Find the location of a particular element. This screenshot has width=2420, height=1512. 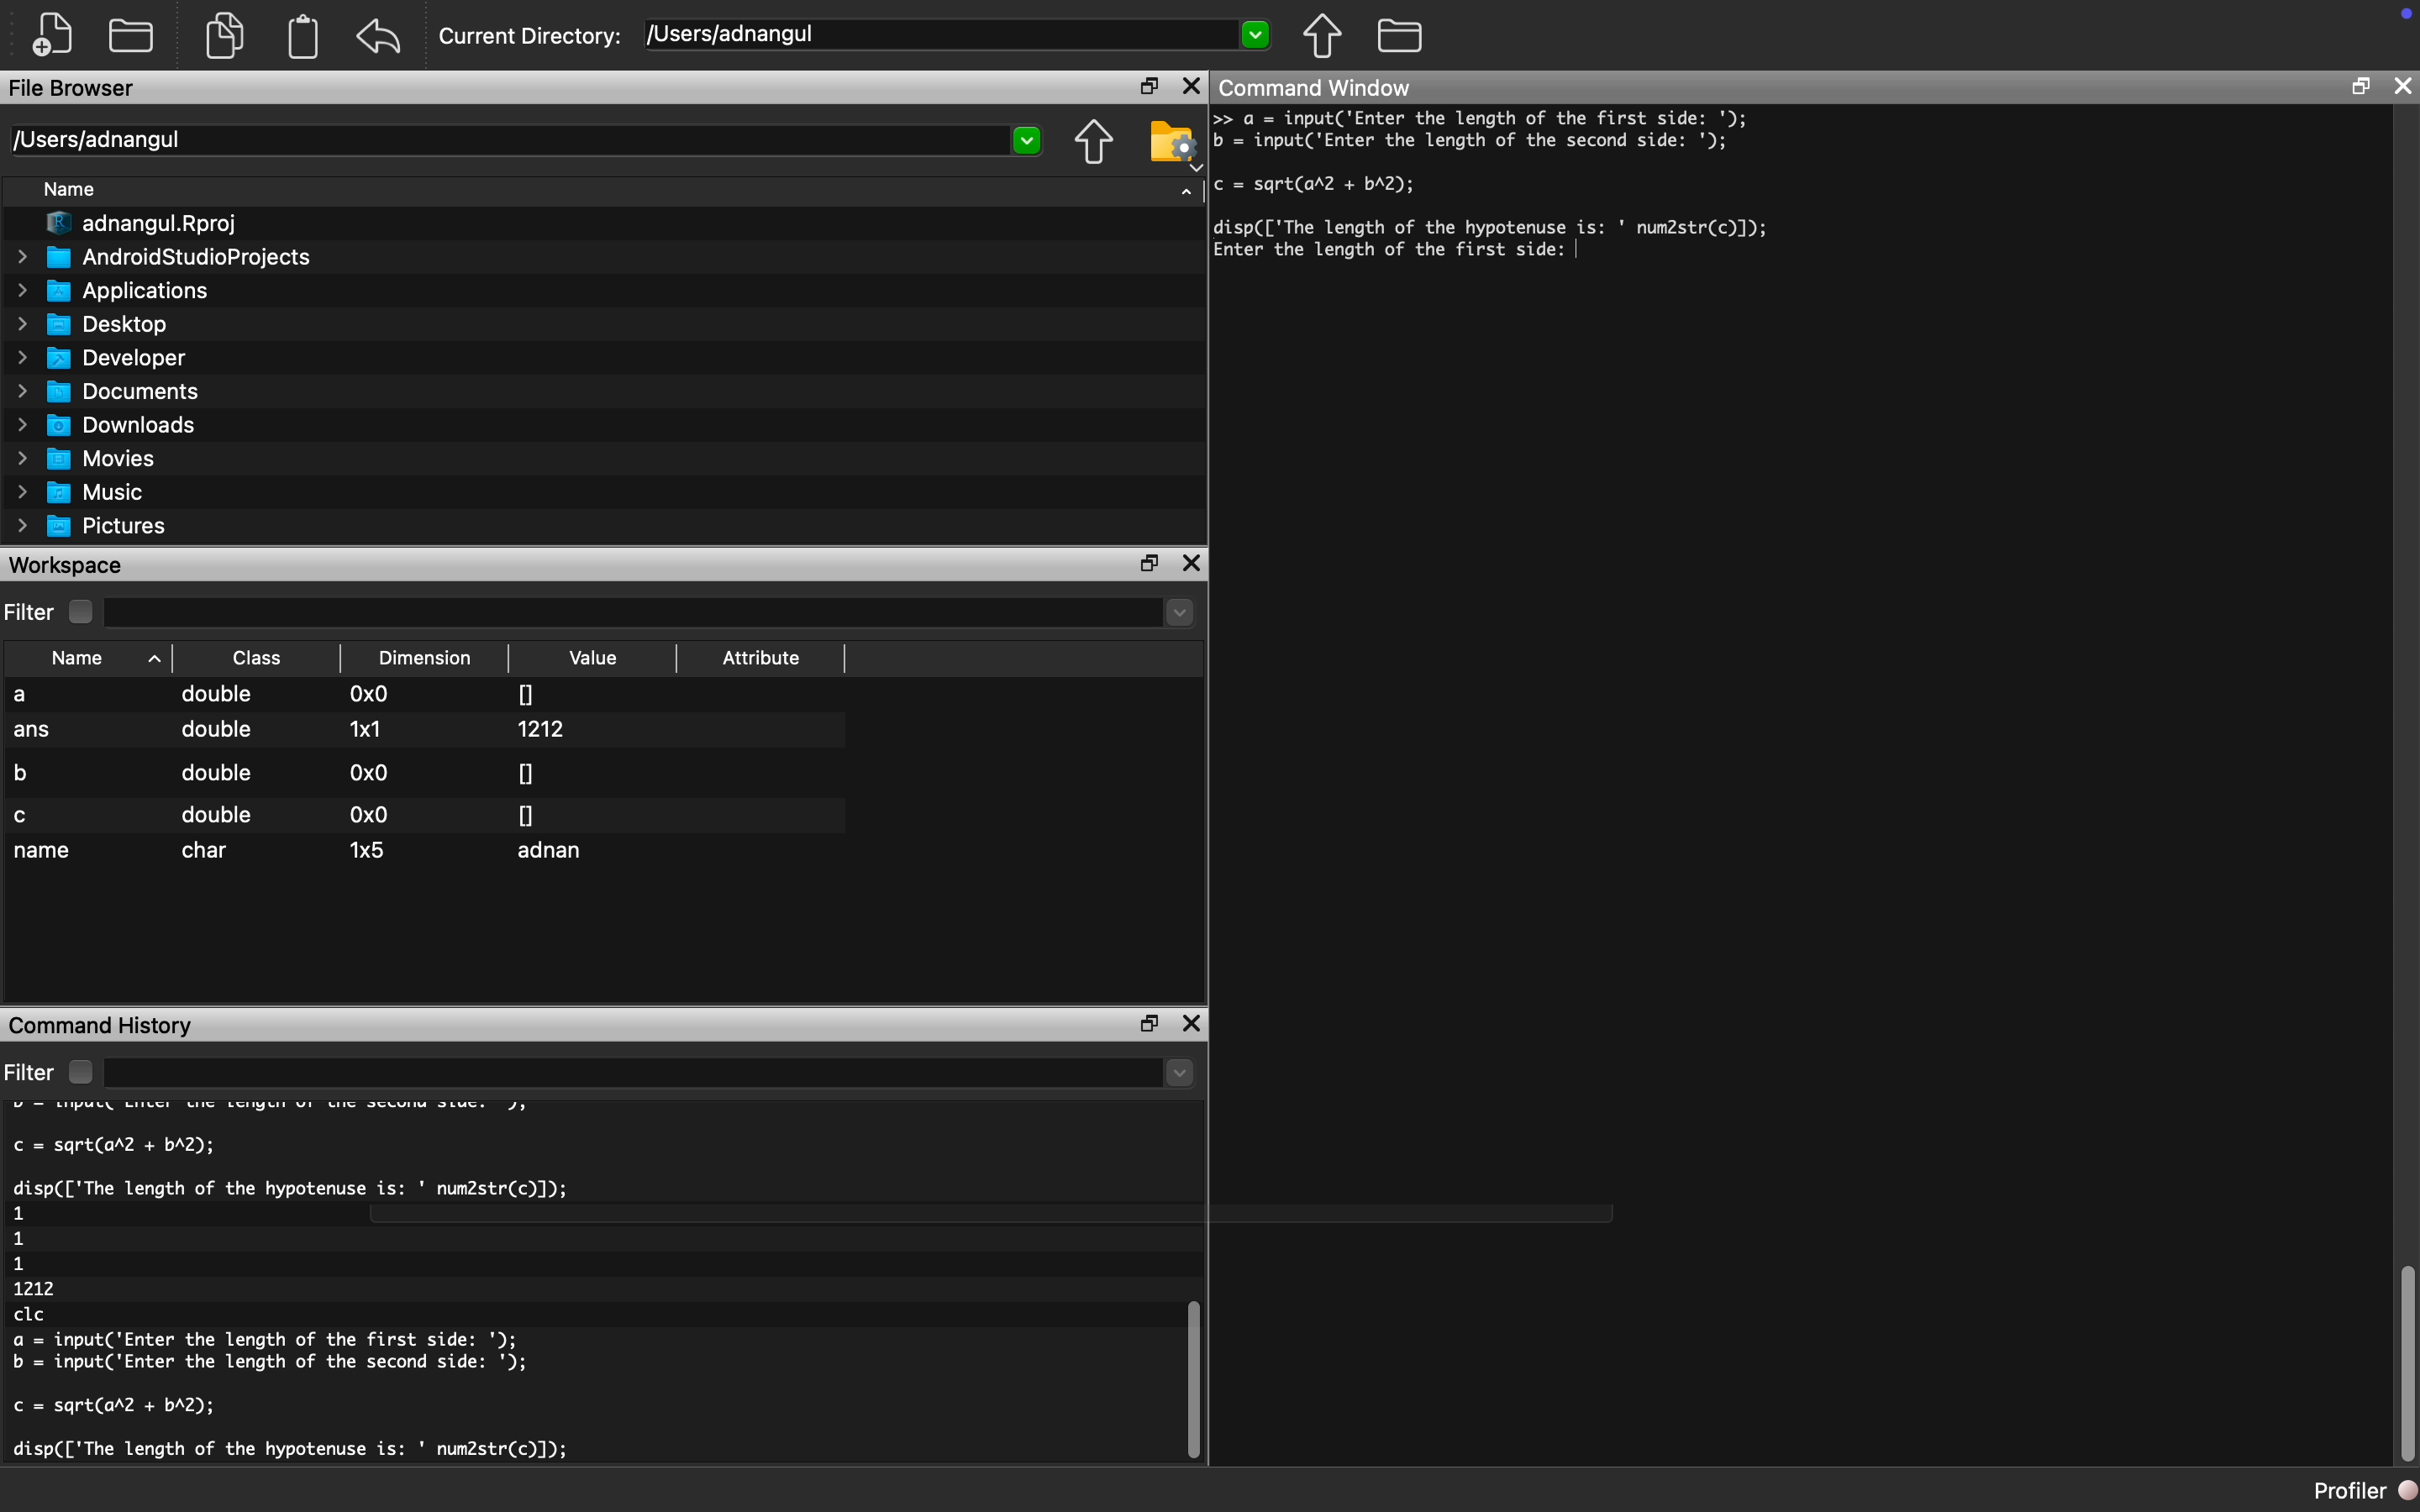

dropdown is located at coordinates (1187, 188).